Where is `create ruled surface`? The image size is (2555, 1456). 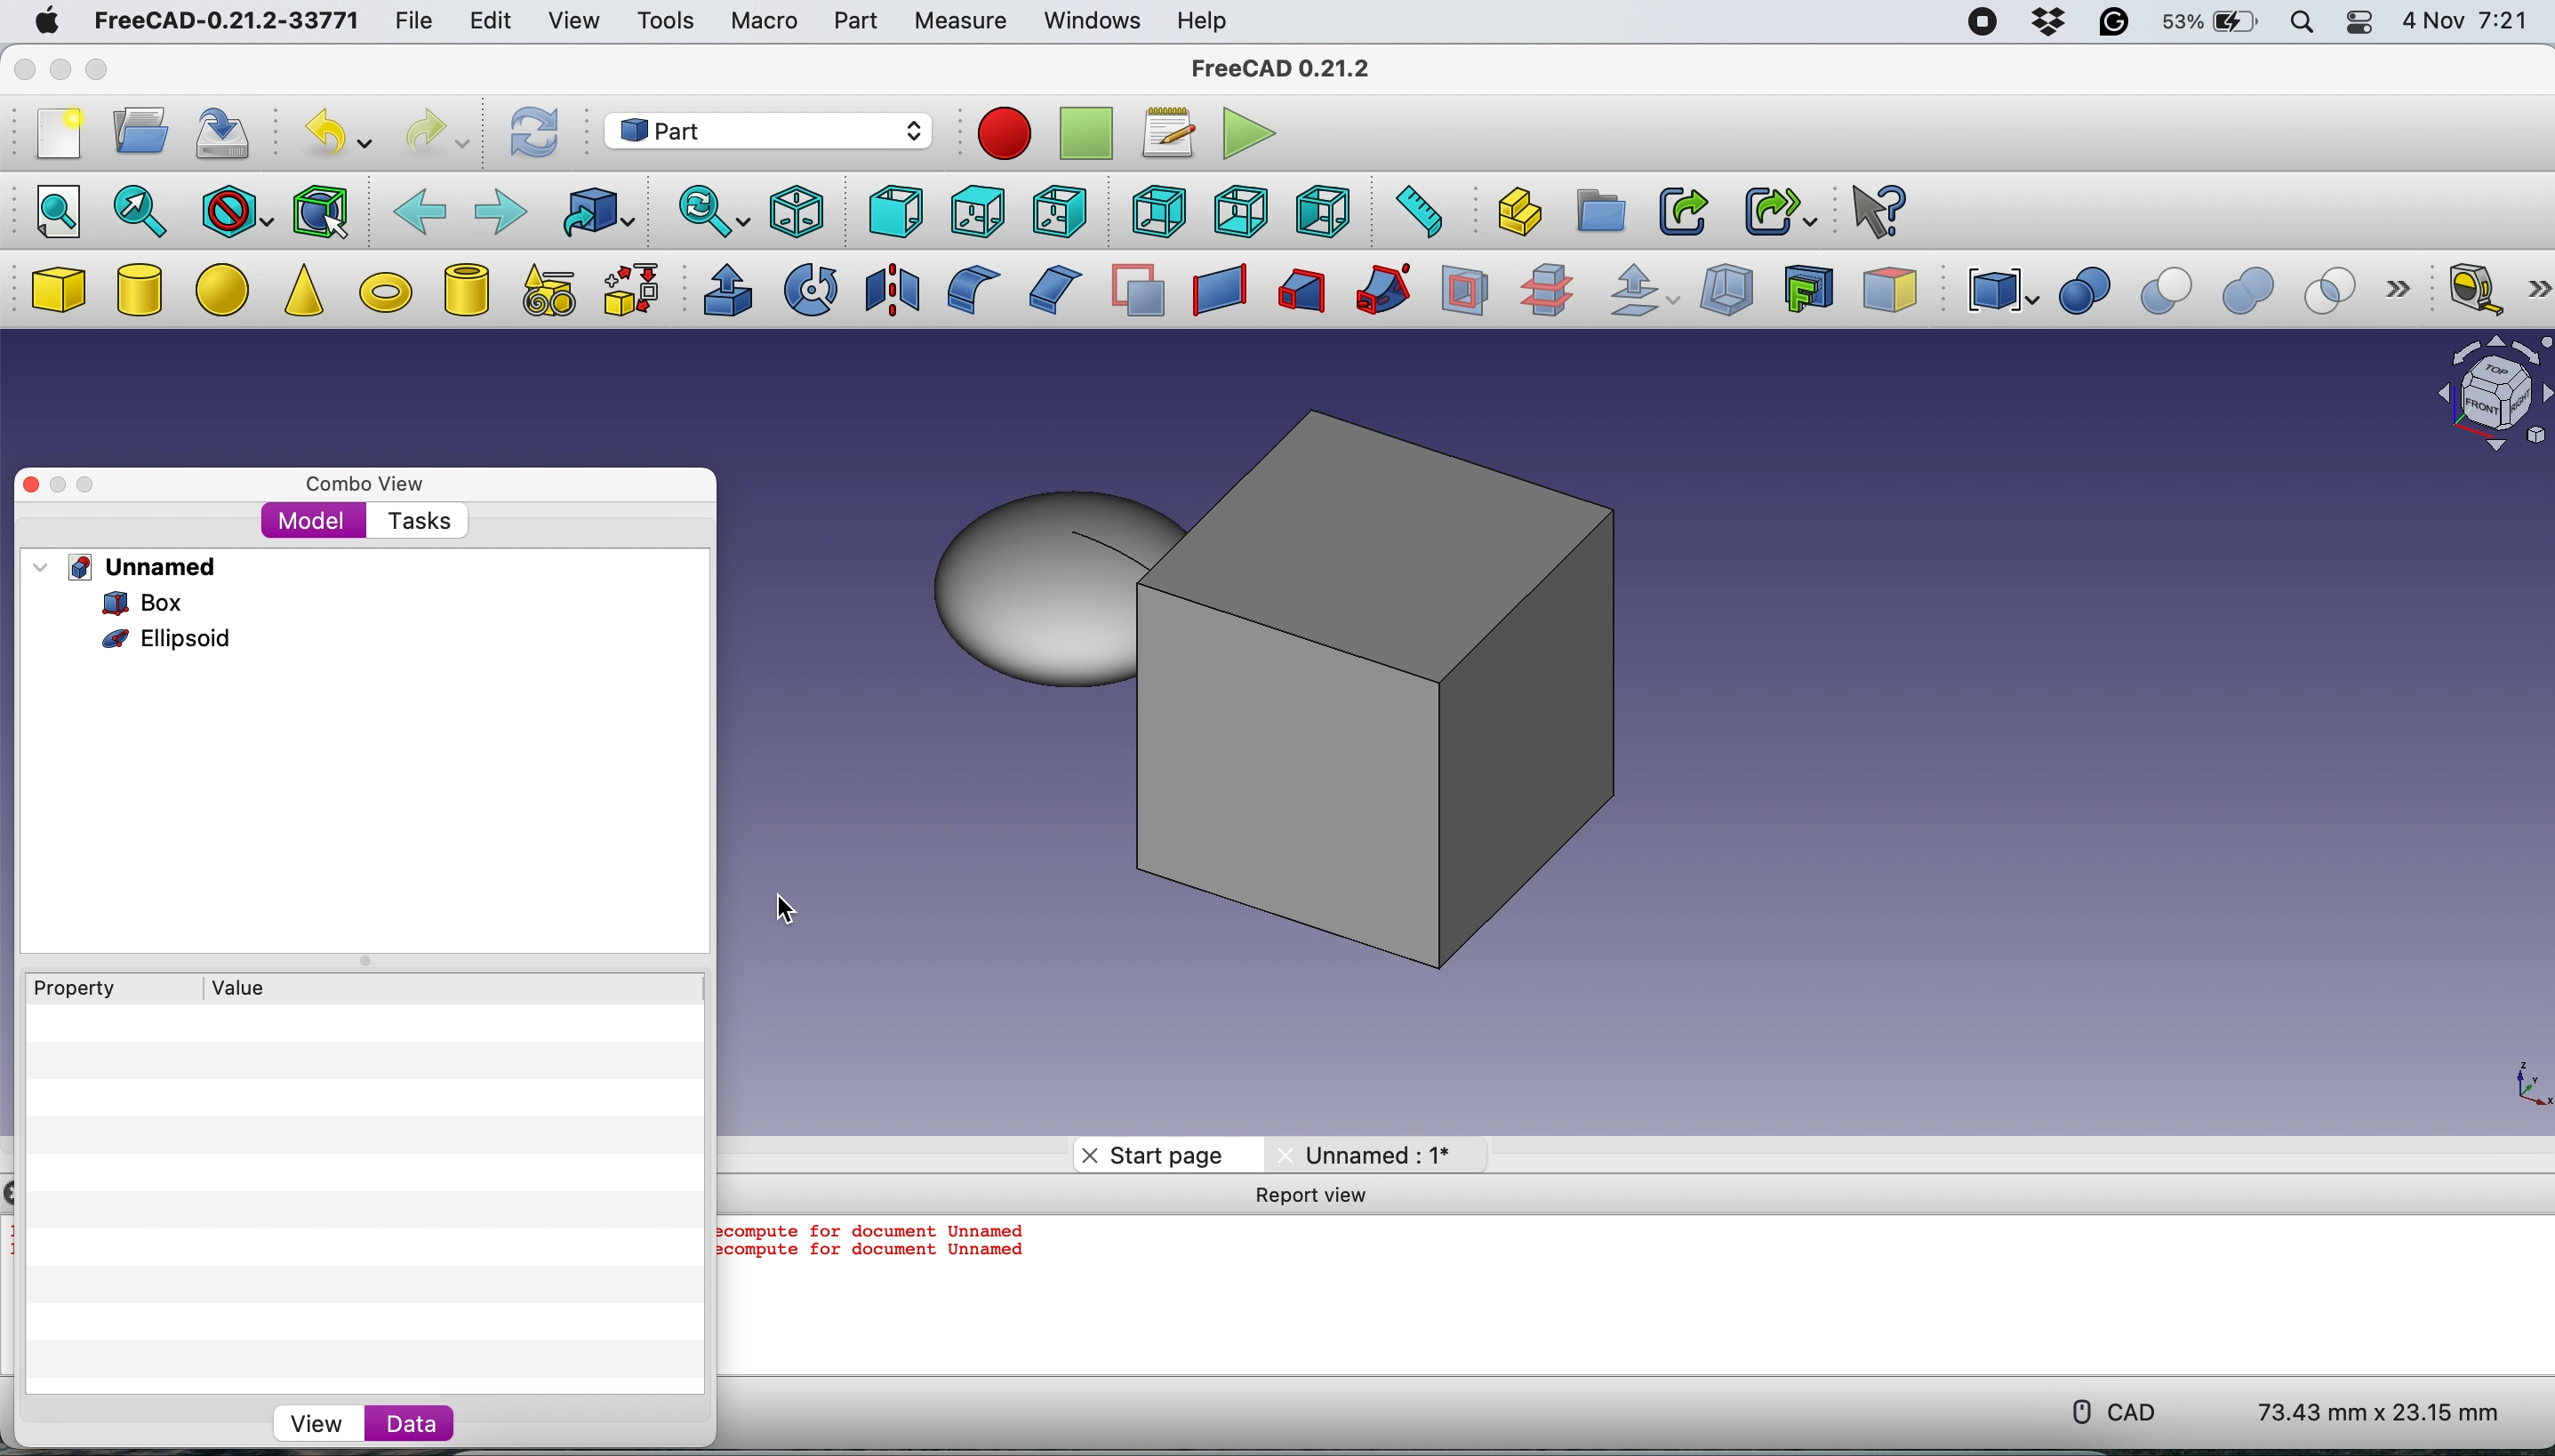
create ruled surface is located at coordinates (1214, 291).